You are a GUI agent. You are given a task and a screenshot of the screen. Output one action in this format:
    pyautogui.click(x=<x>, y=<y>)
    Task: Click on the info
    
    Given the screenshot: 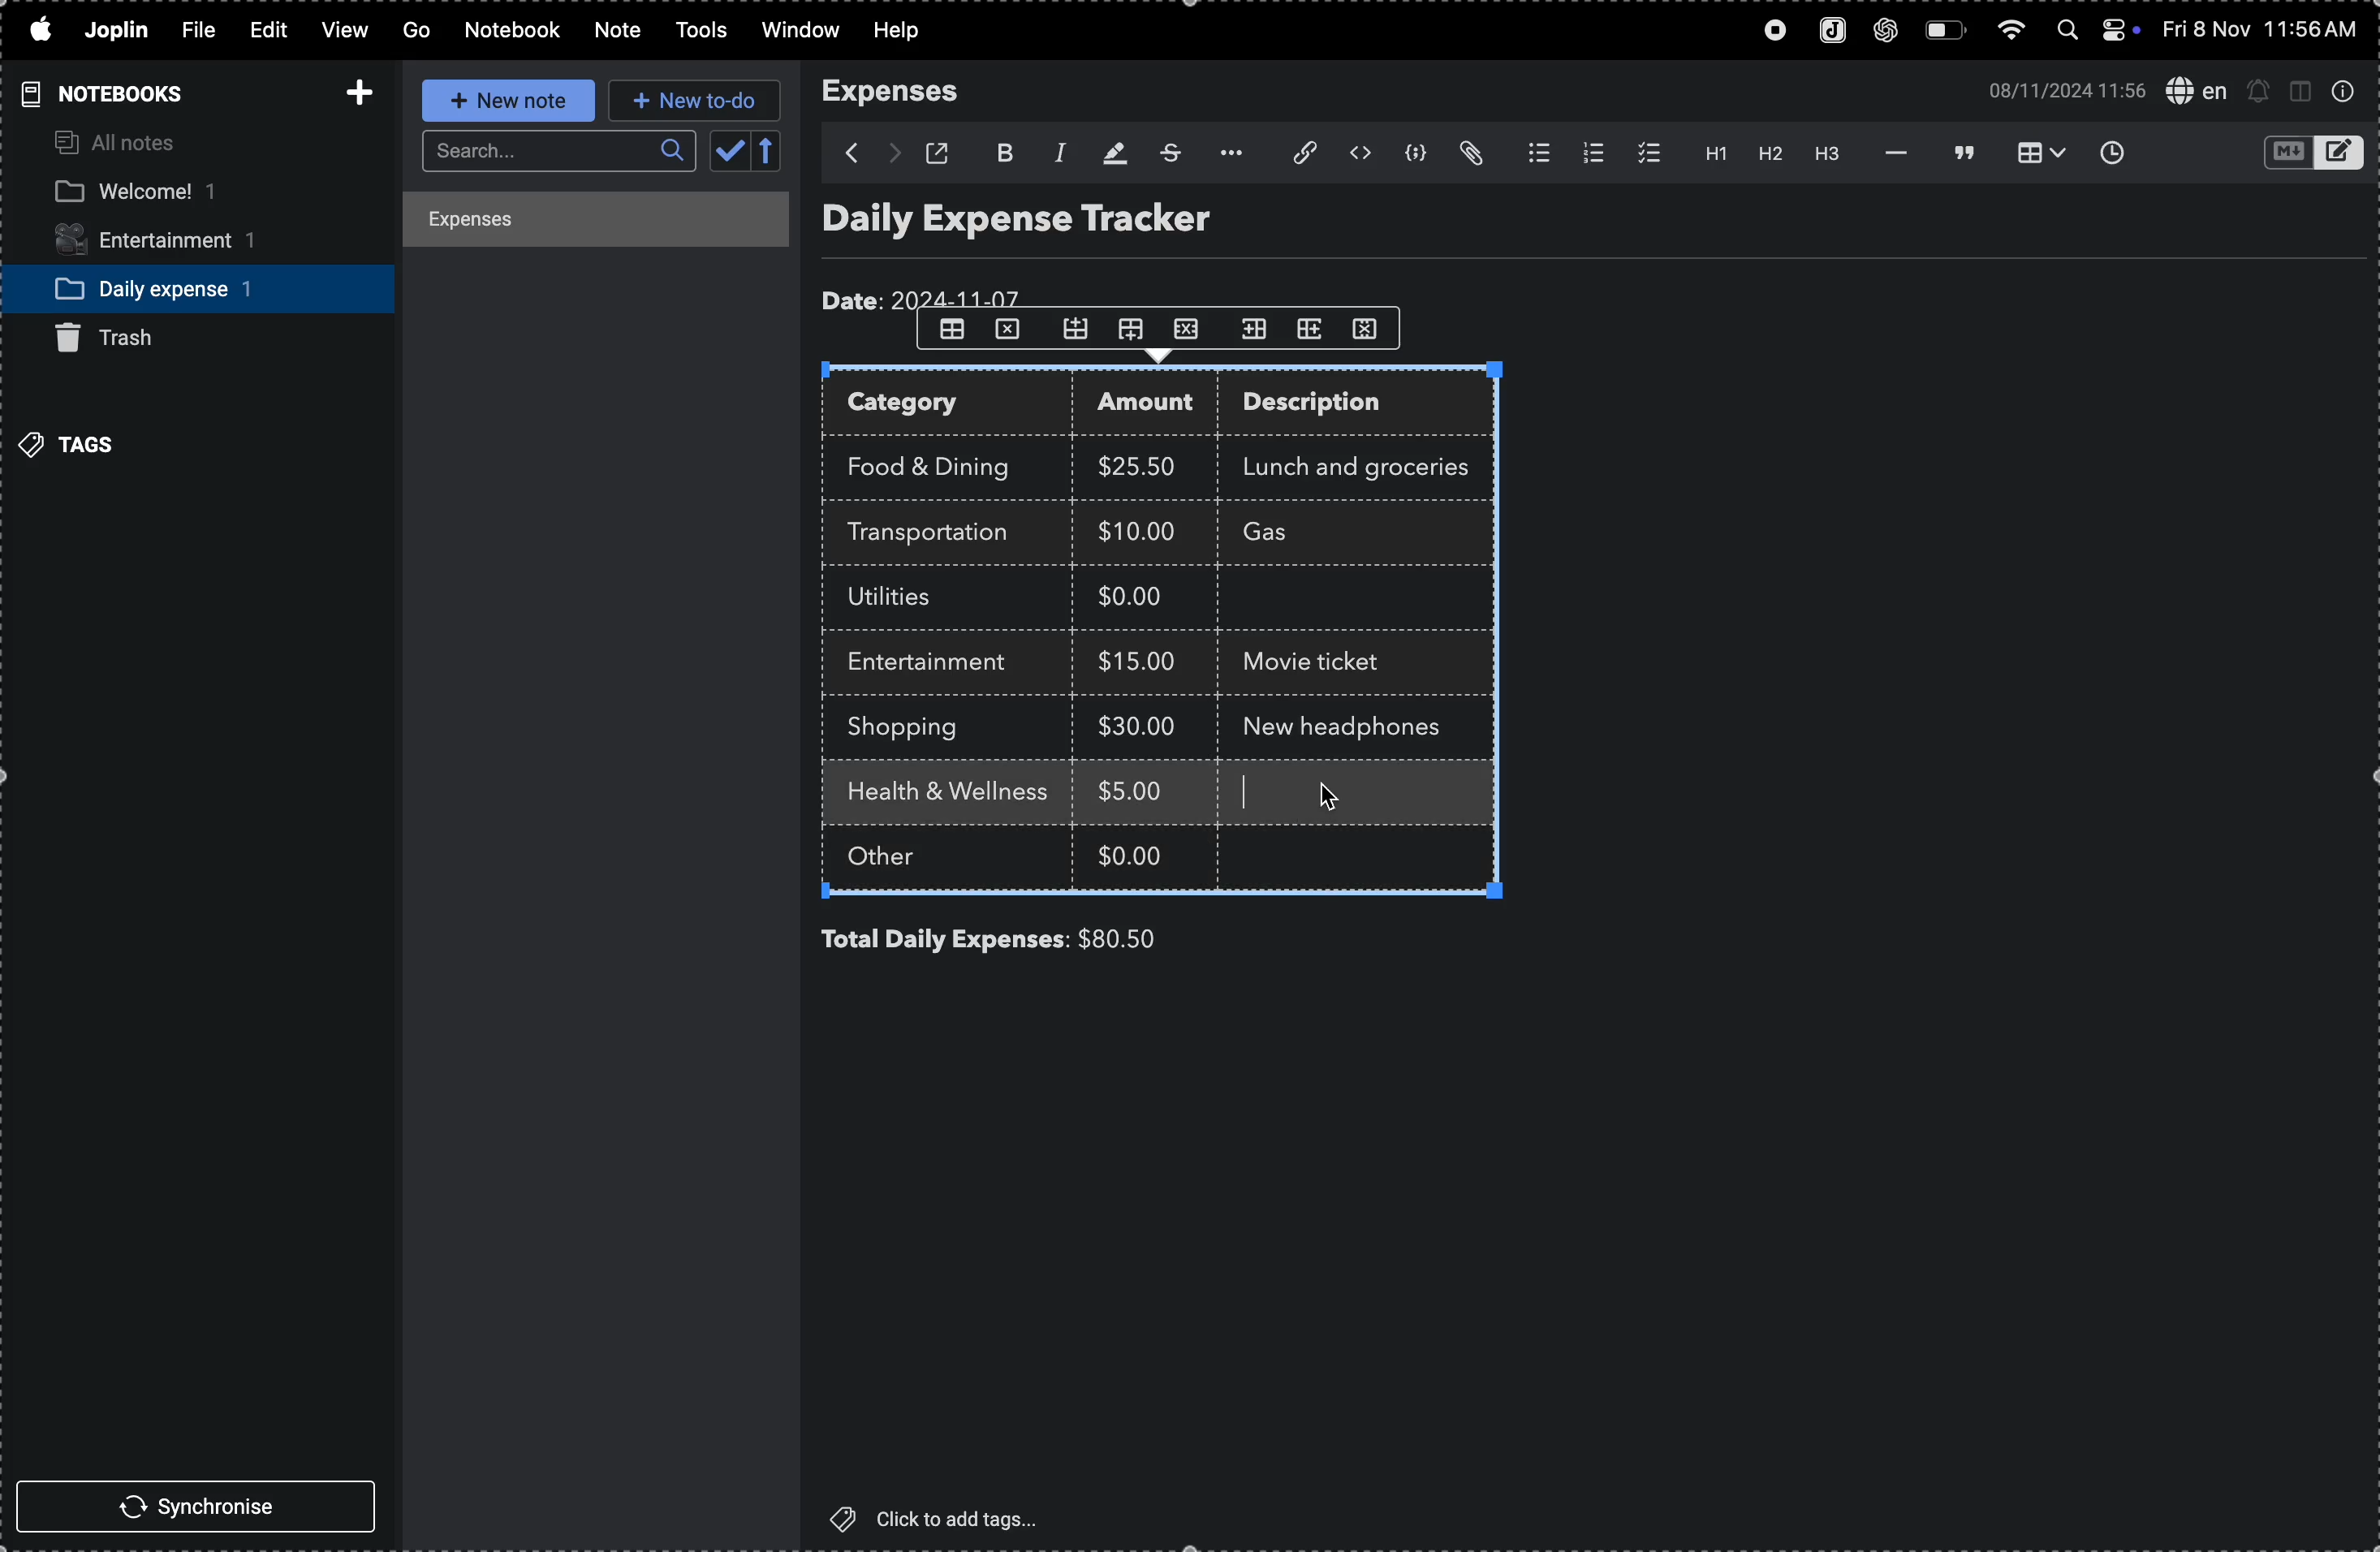 What is the action you would take?
    pyautogui.click(x=2343, y=92)
    